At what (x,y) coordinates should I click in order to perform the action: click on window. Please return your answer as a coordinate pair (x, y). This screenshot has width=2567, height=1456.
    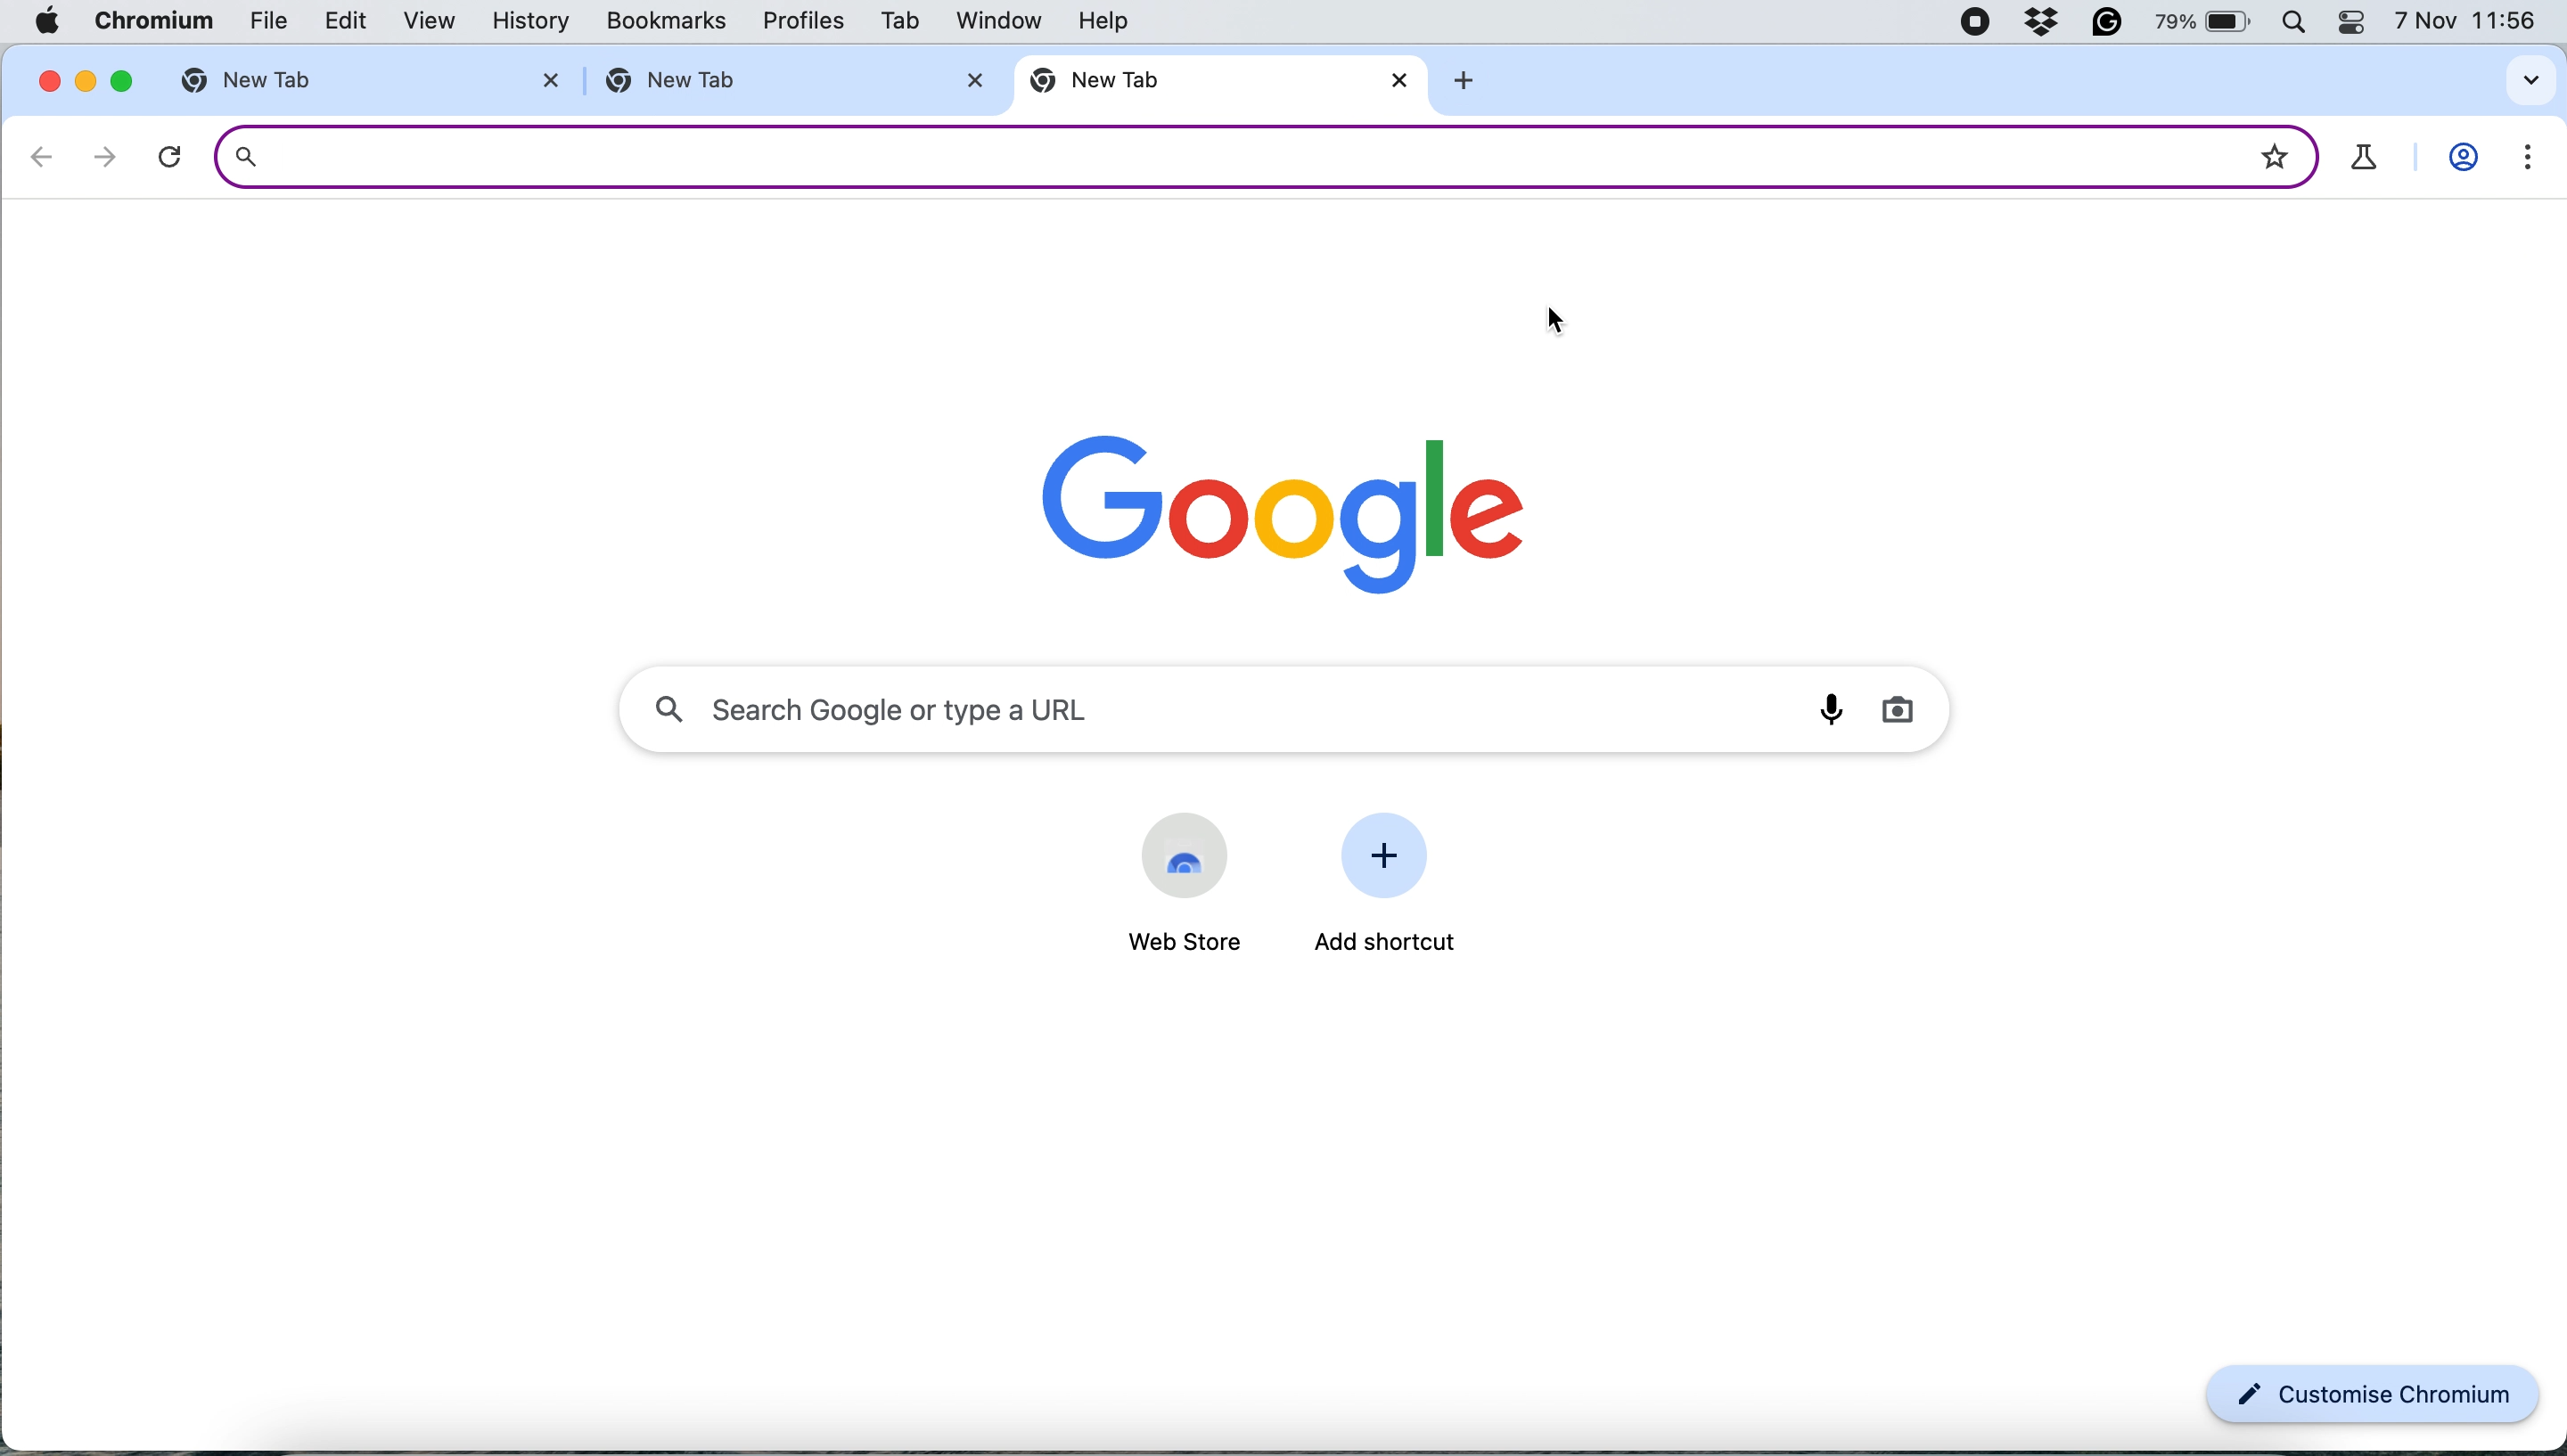
    Looking at the image, I should click on (996, 20).